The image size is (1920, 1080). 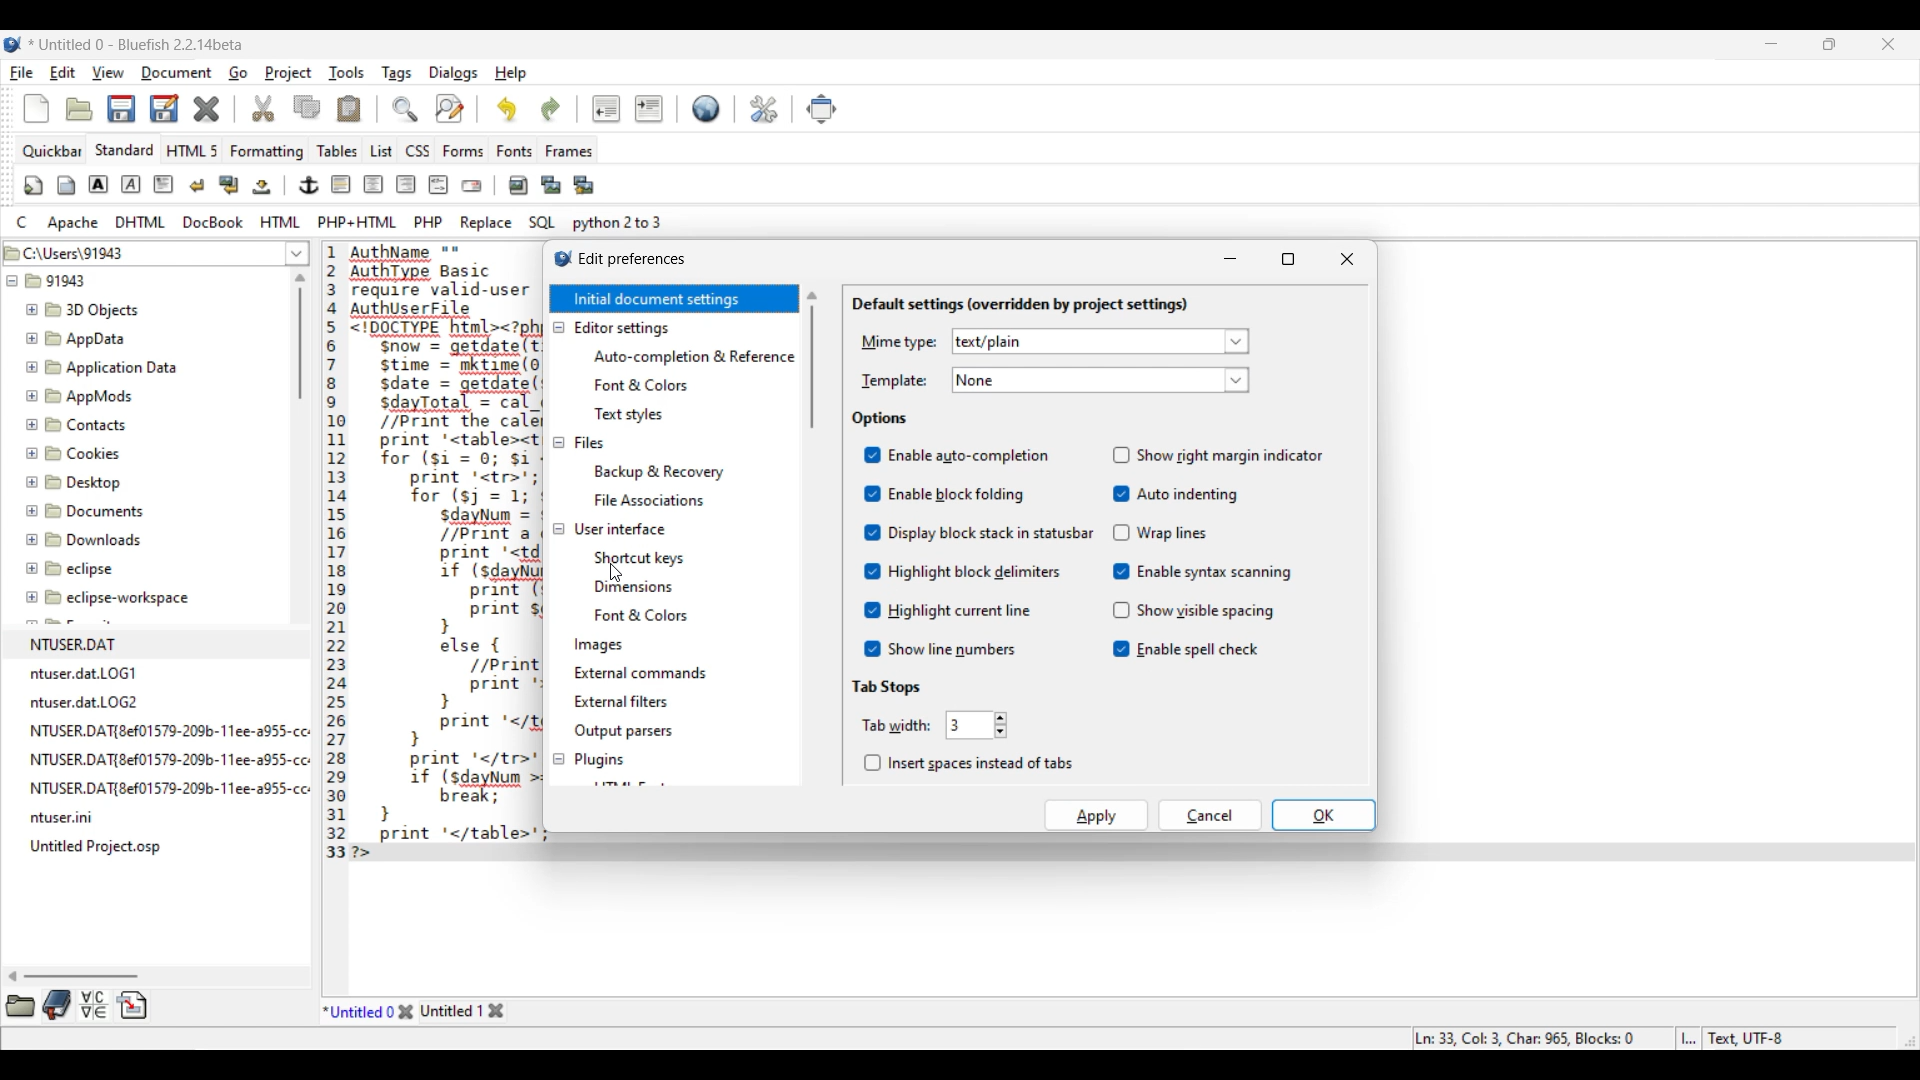 What do you see at coordinates (514, 151) in the screenshot?
I see `Fonts` at bounding box center [514, 151].